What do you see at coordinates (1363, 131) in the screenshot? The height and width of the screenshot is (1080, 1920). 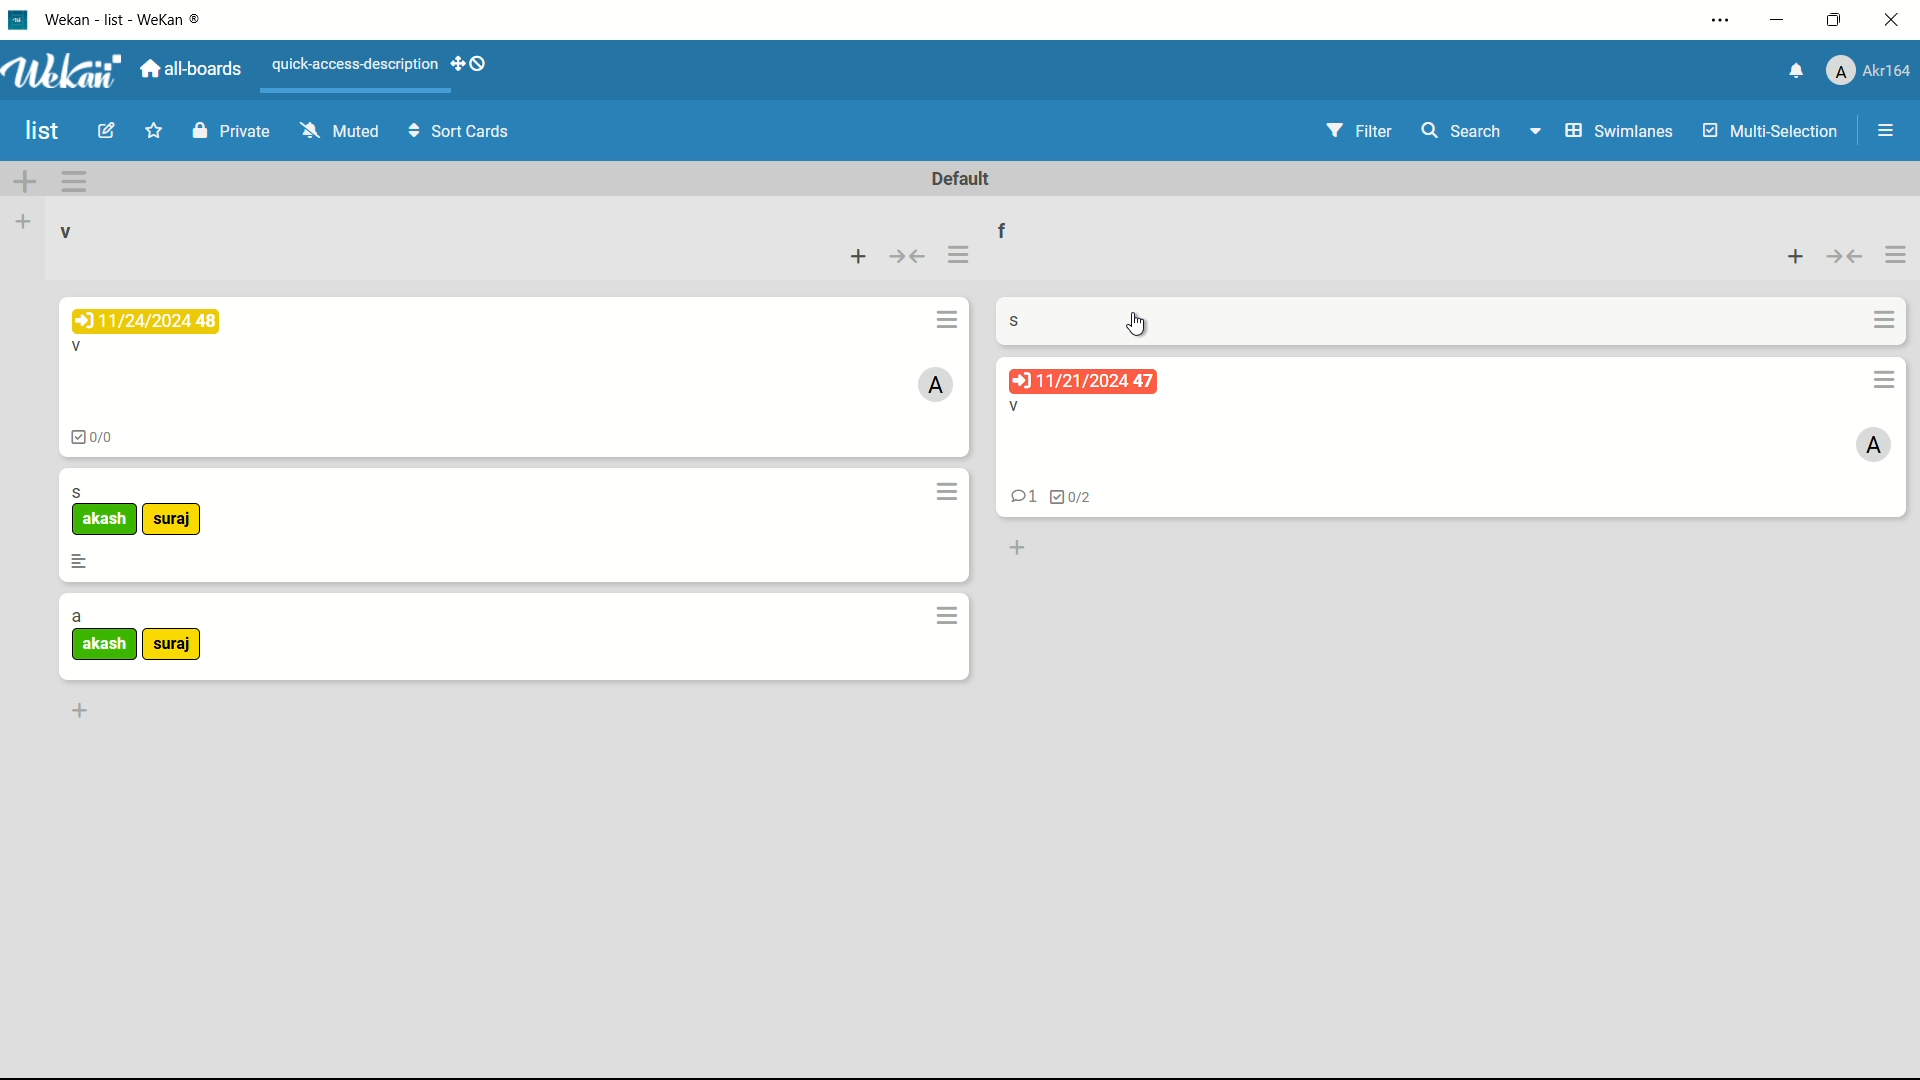 I see `filter` at bounding box center [1363, 131].